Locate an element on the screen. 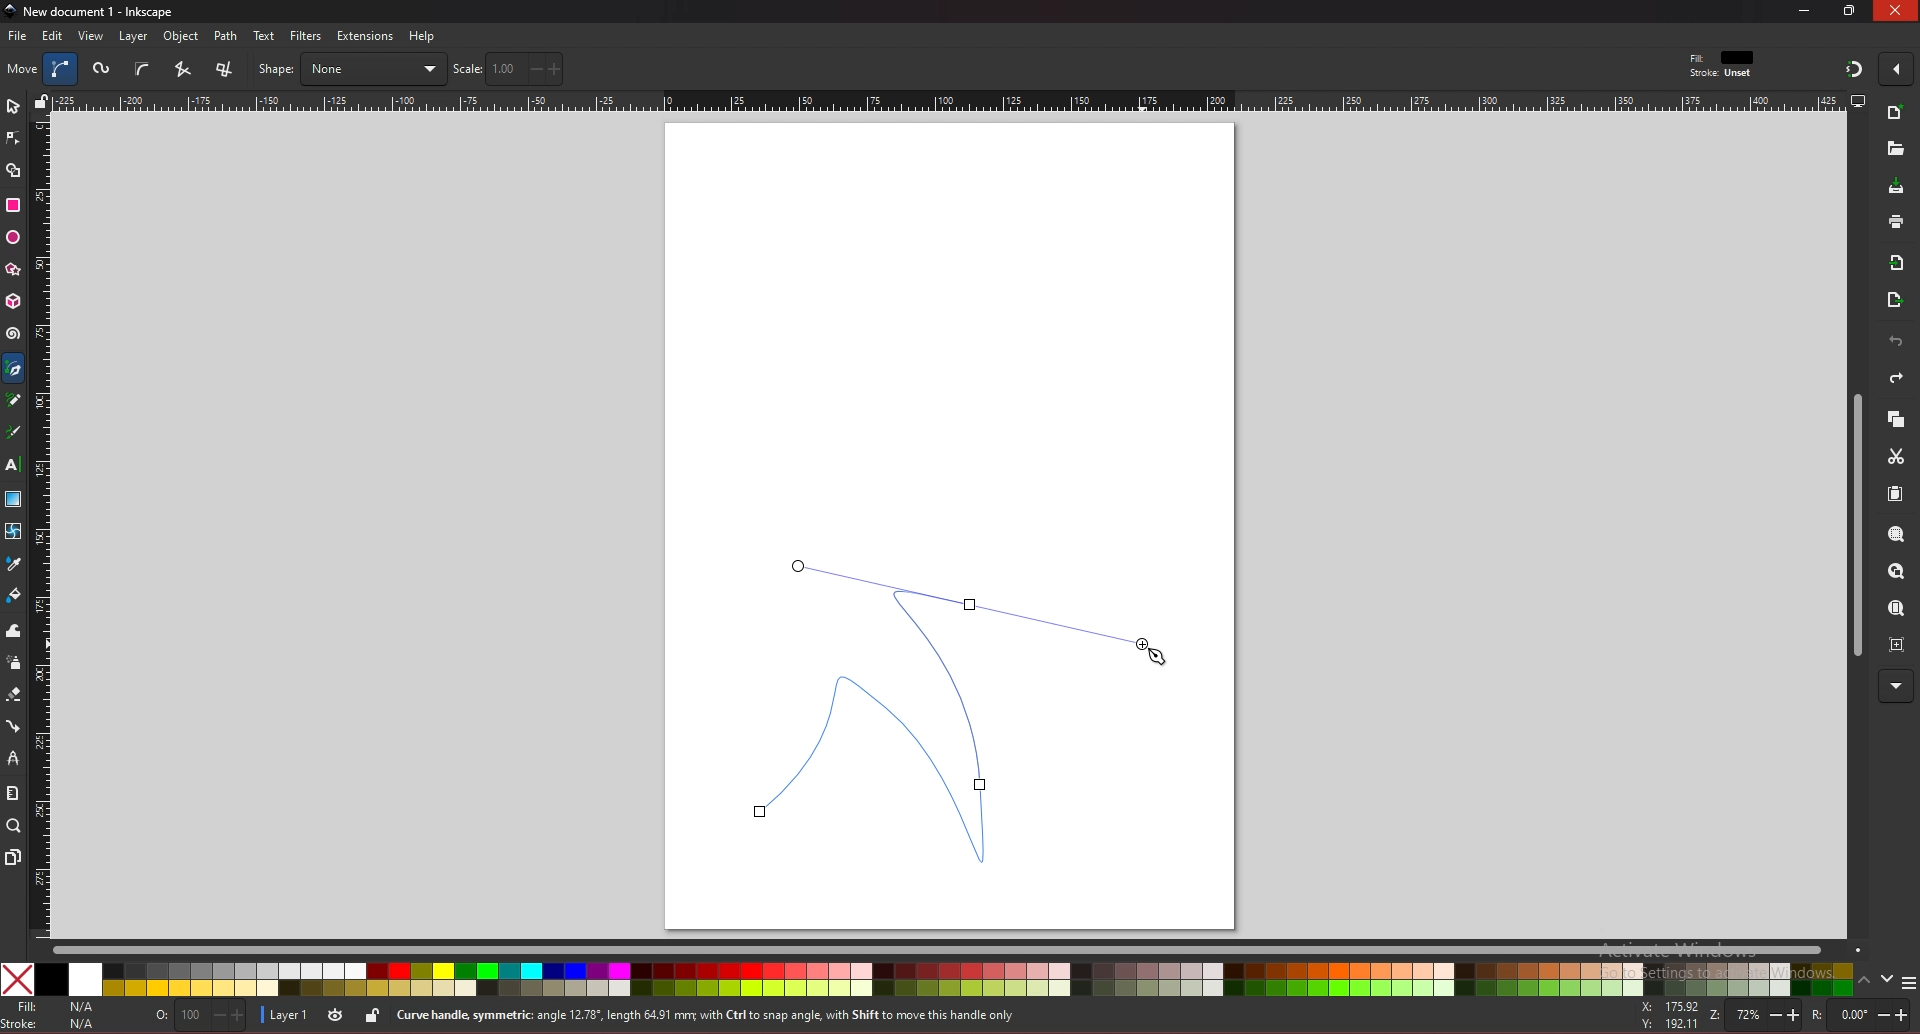 Image resolution: width=1920 pixels, height=1034 pixels. cut is located at coordinates (1896, 457).